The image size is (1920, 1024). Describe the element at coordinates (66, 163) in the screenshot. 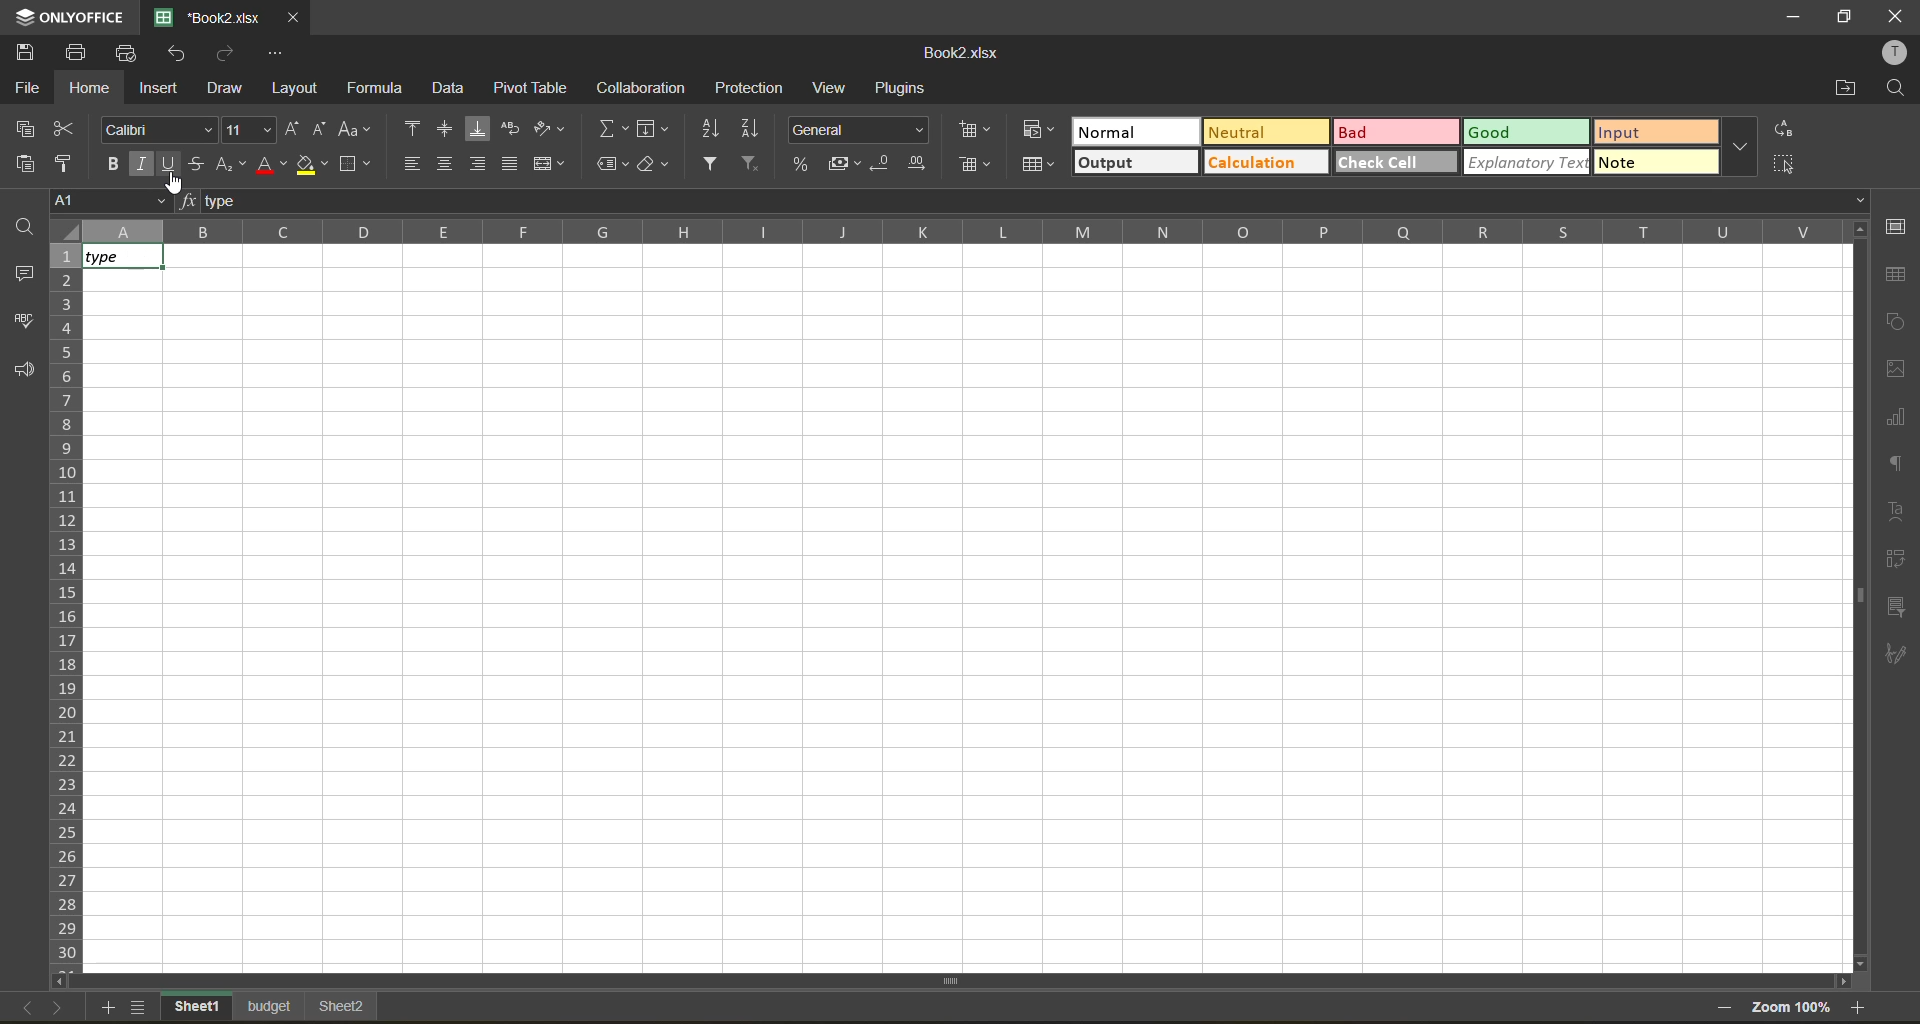

I see `copy style` at that location.